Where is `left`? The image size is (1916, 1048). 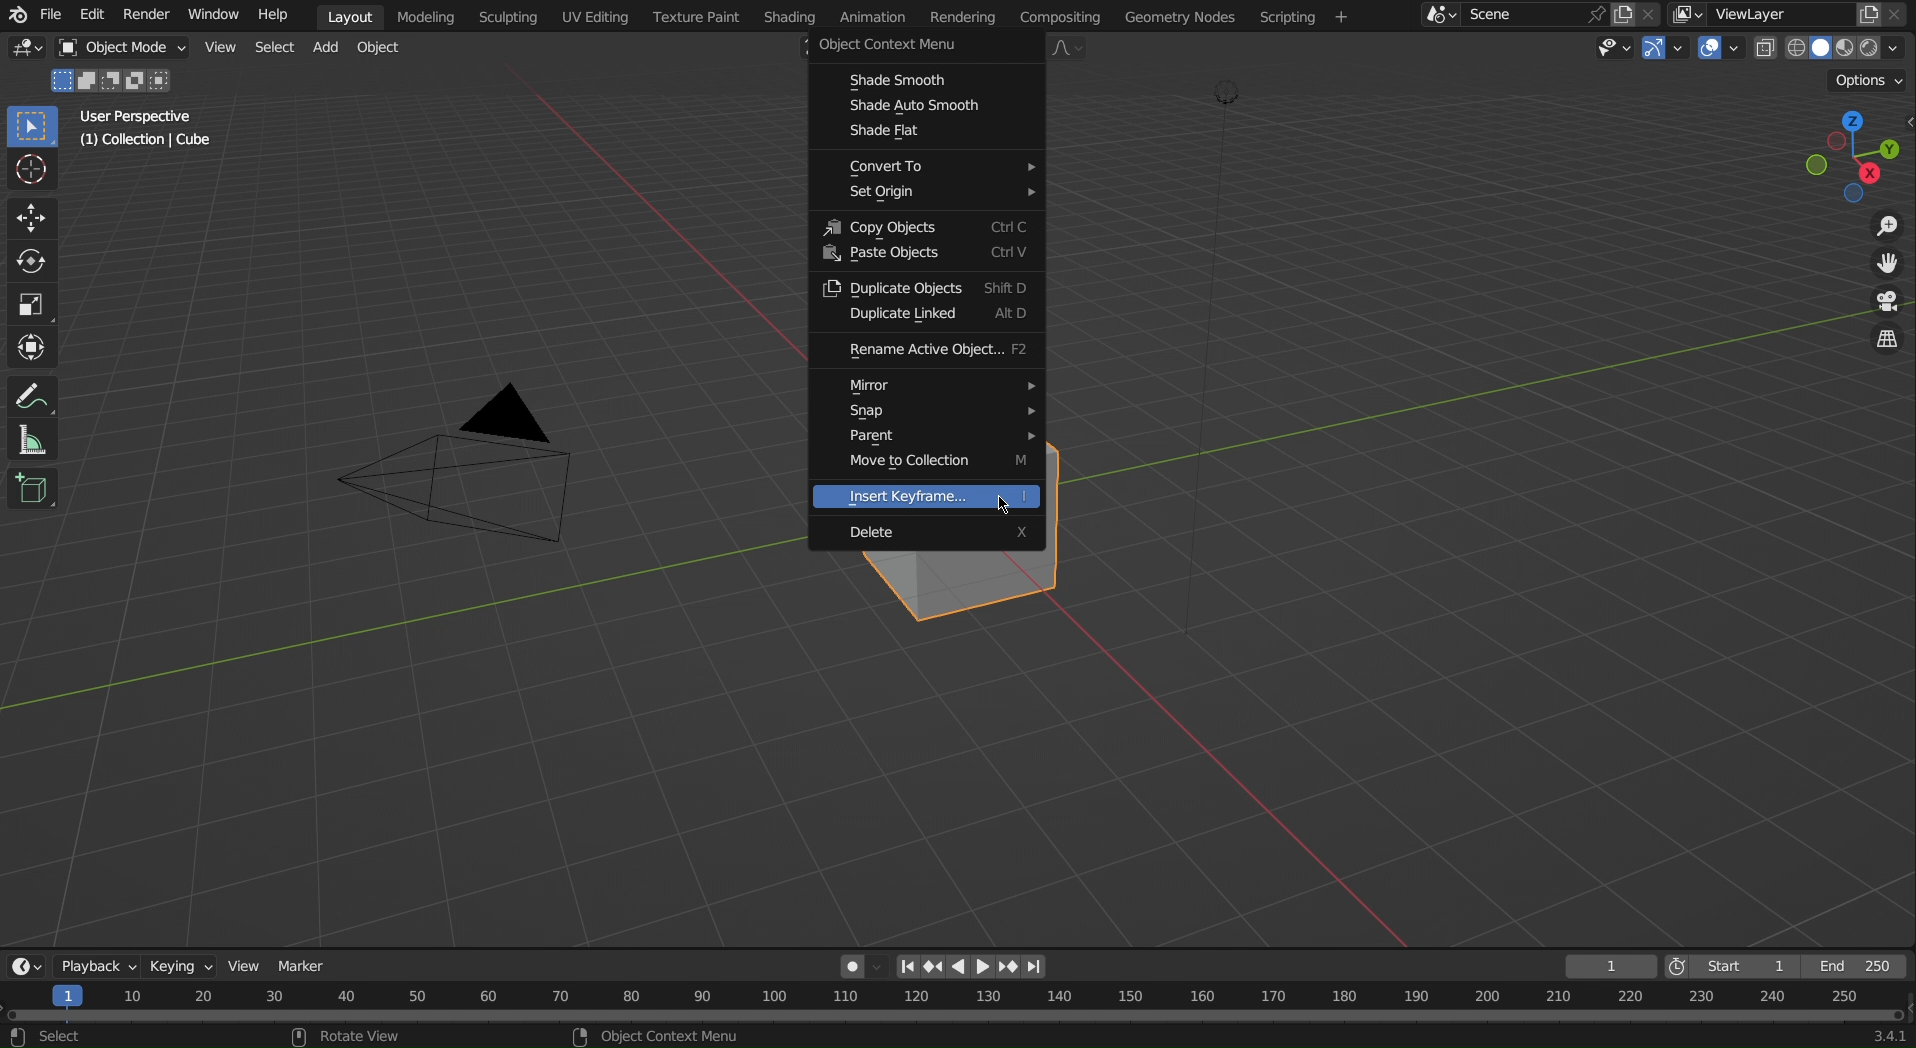
left is located at coordinates (958, 967).